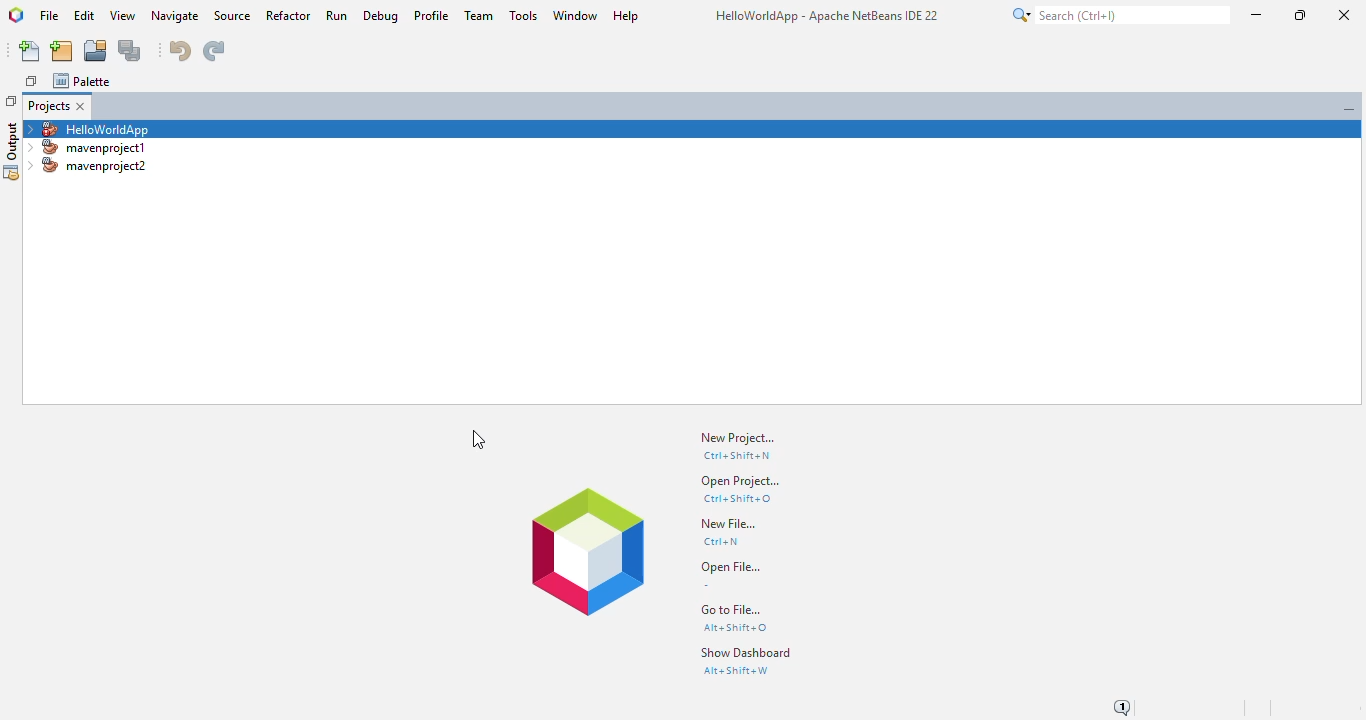 The width and height of the screenshot is (1366, 720). Describe the element at coordinates (50, 16) in the screenshot. I see `file` at that location.